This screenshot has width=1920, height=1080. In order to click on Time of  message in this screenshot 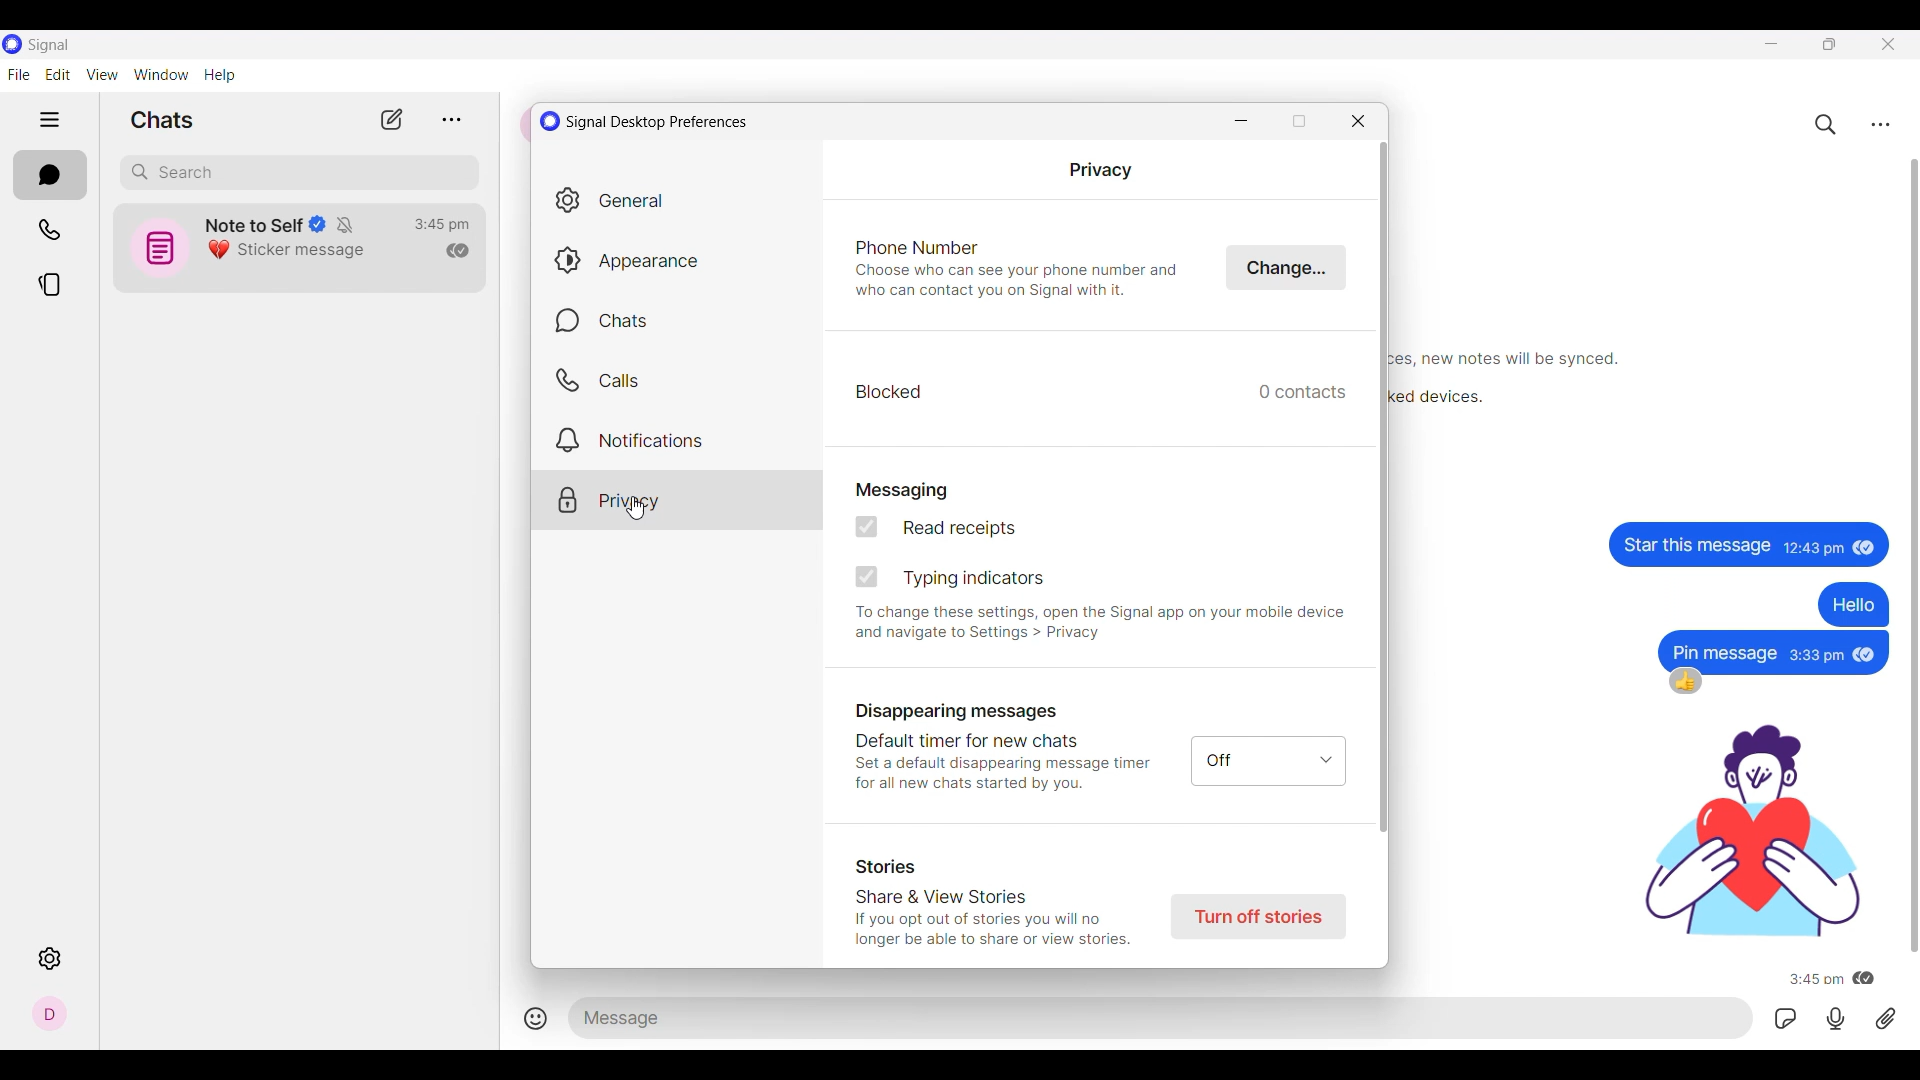, I will do `click(1819, 654)`.